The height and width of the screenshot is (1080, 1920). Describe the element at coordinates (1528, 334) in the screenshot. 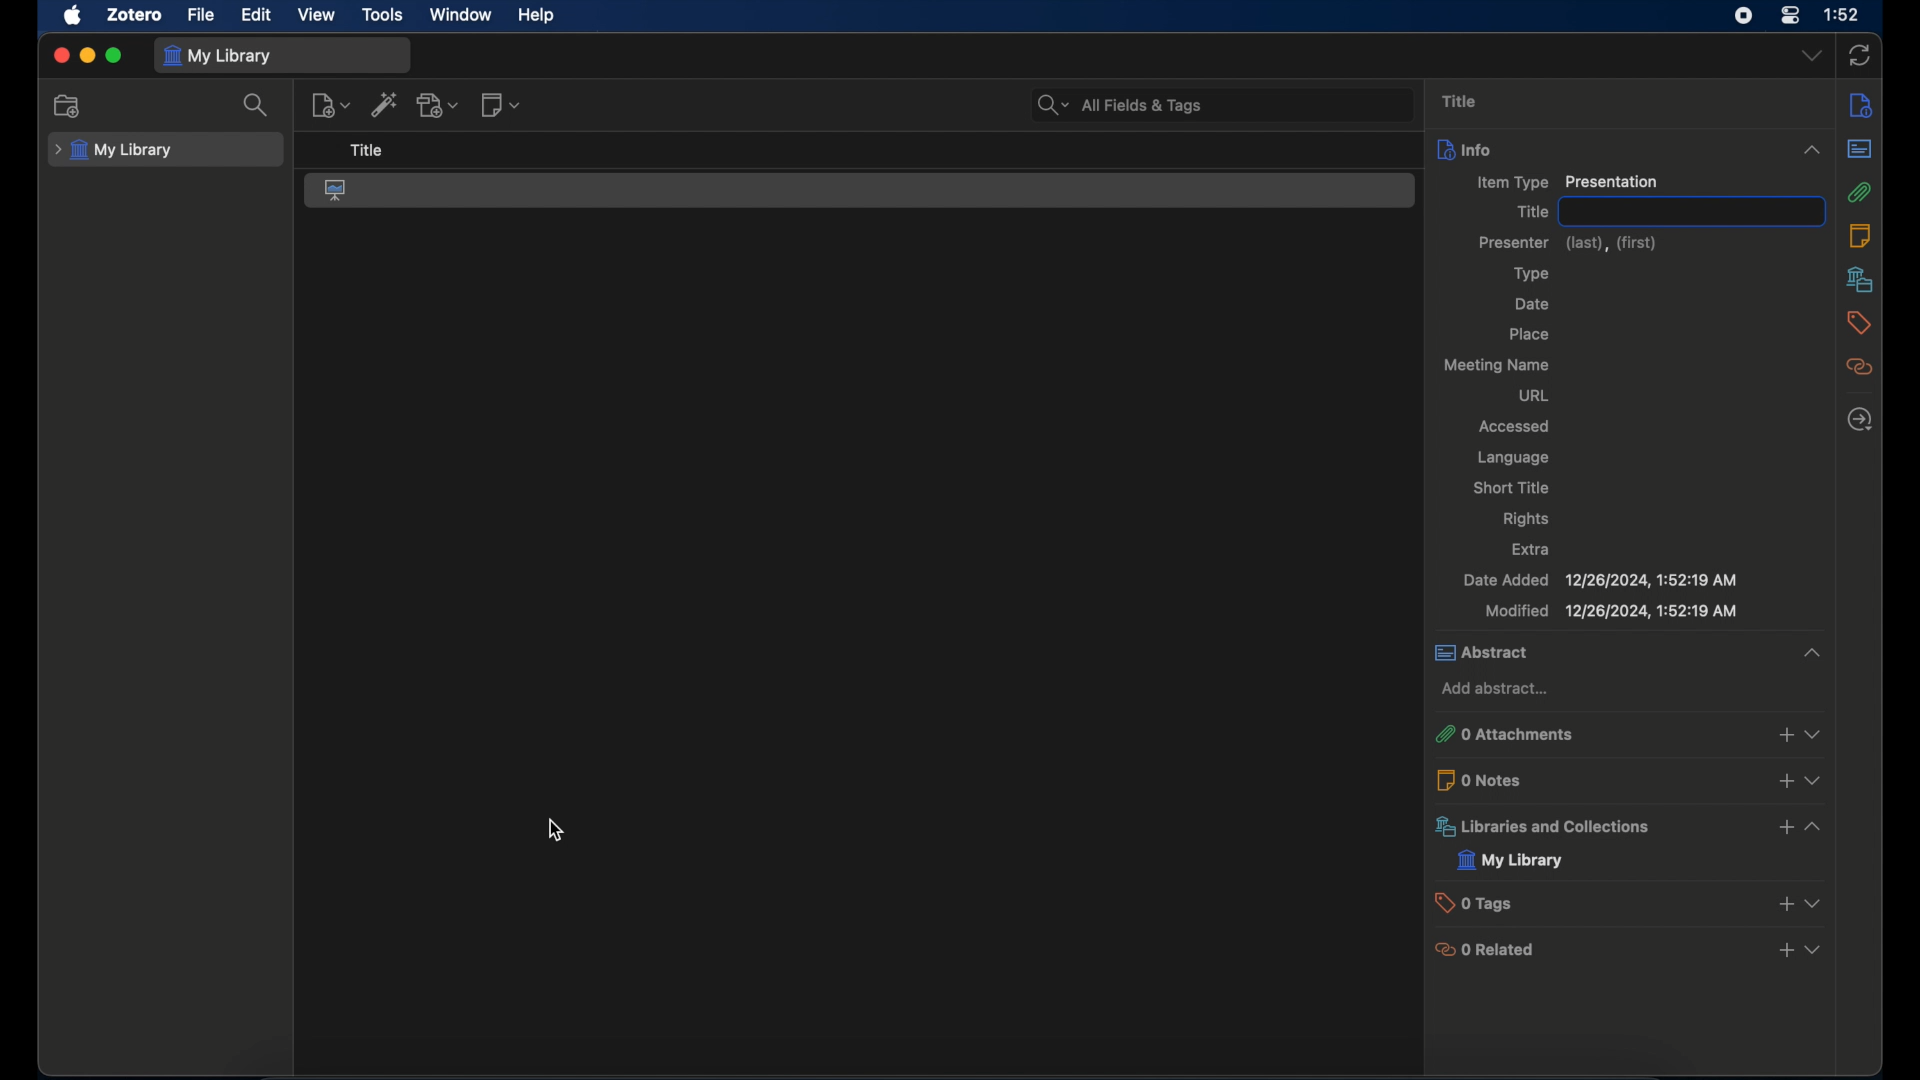

I see `place` at that location.